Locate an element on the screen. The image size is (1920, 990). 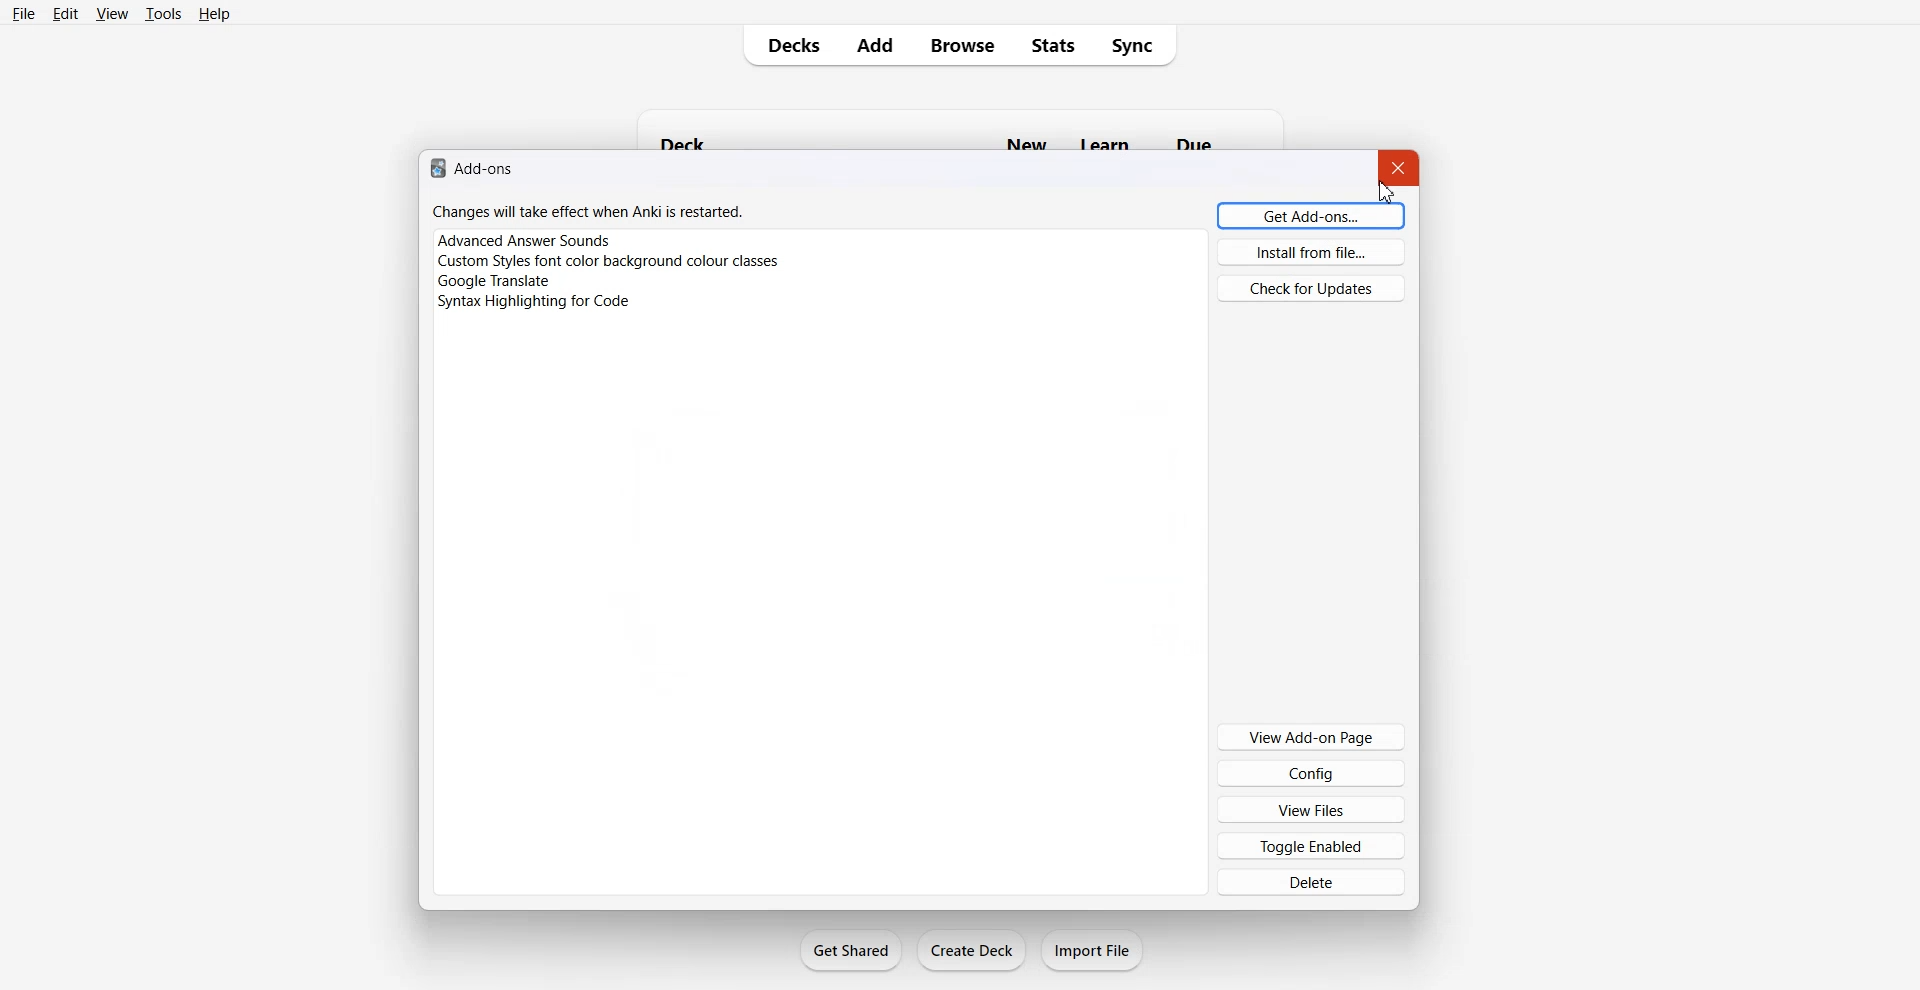
View Files is located at coordinates (1311, 809).